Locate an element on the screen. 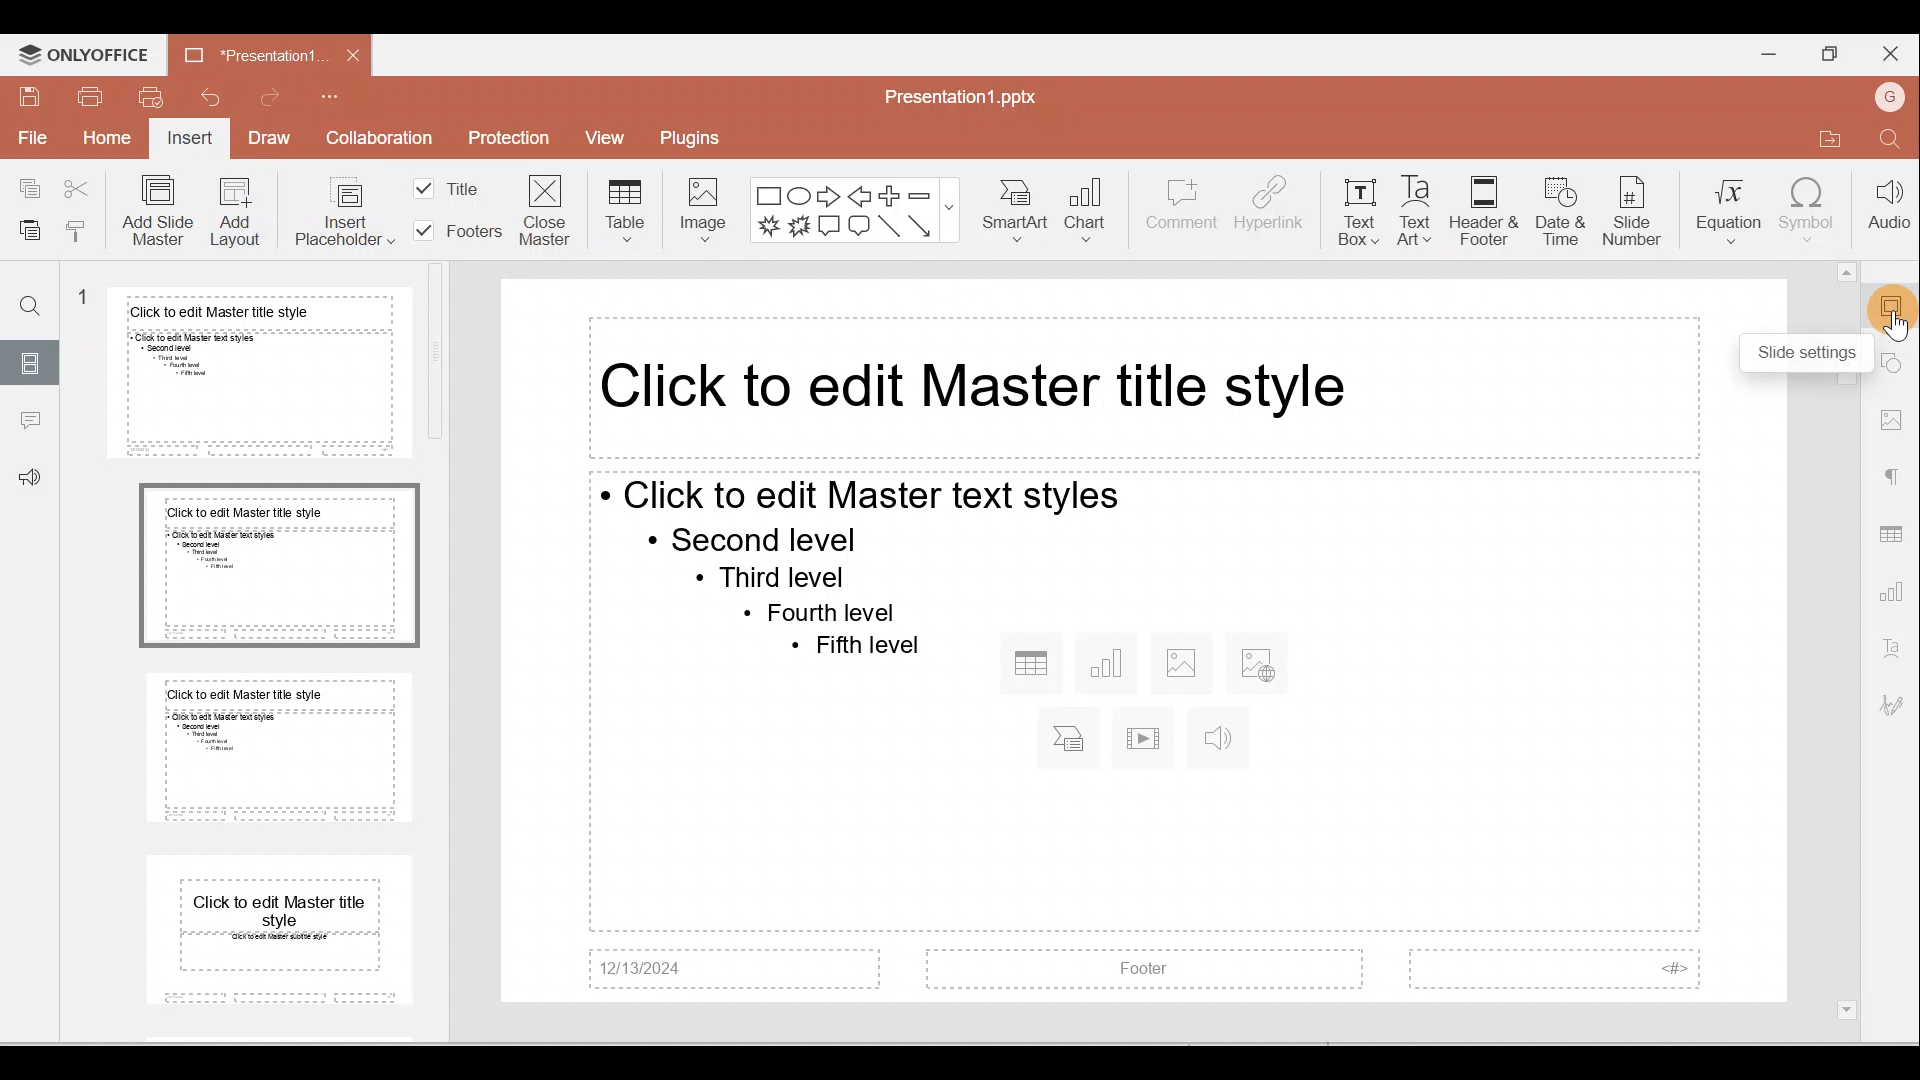  Protection is located at coordinates (510, 140).